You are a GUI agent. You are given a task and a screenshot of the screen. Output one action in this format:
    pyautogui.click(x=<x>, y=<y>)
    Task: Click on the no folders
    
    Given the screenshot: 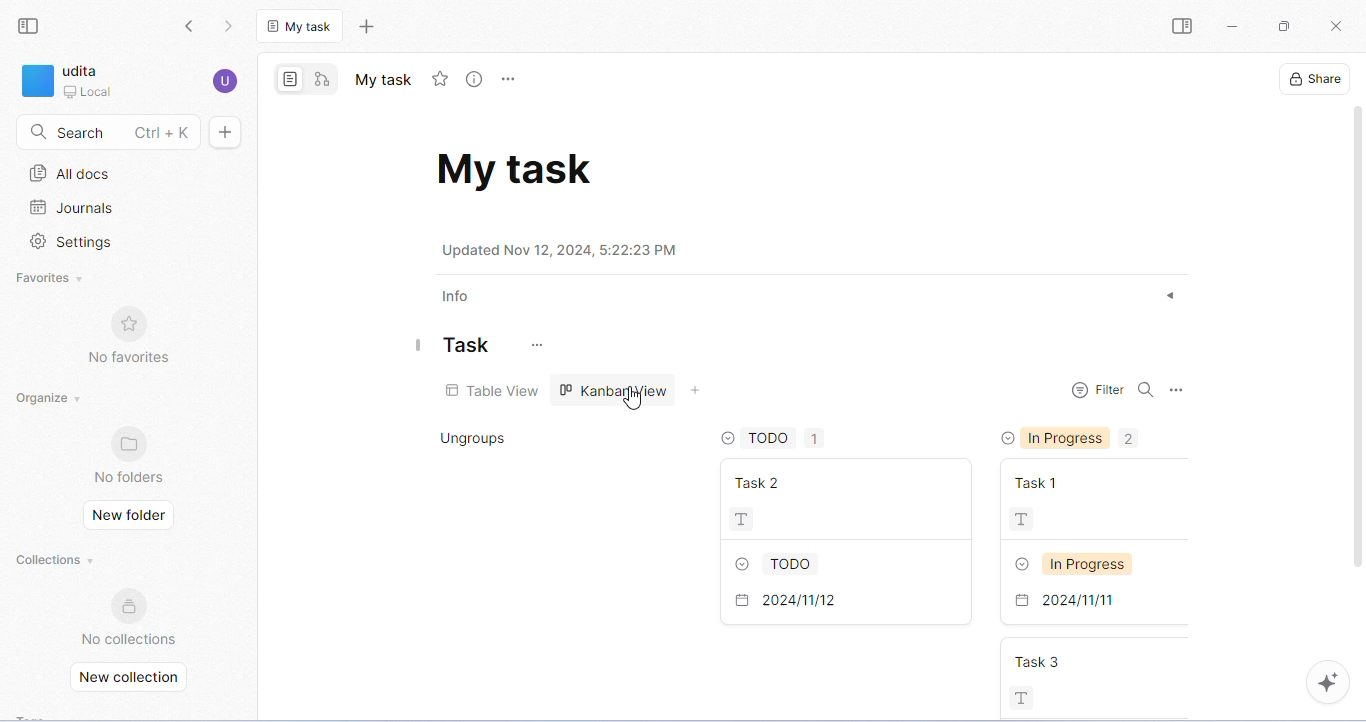 What is the action you would take?
    pyautogui.click(x=131, y=455)
    